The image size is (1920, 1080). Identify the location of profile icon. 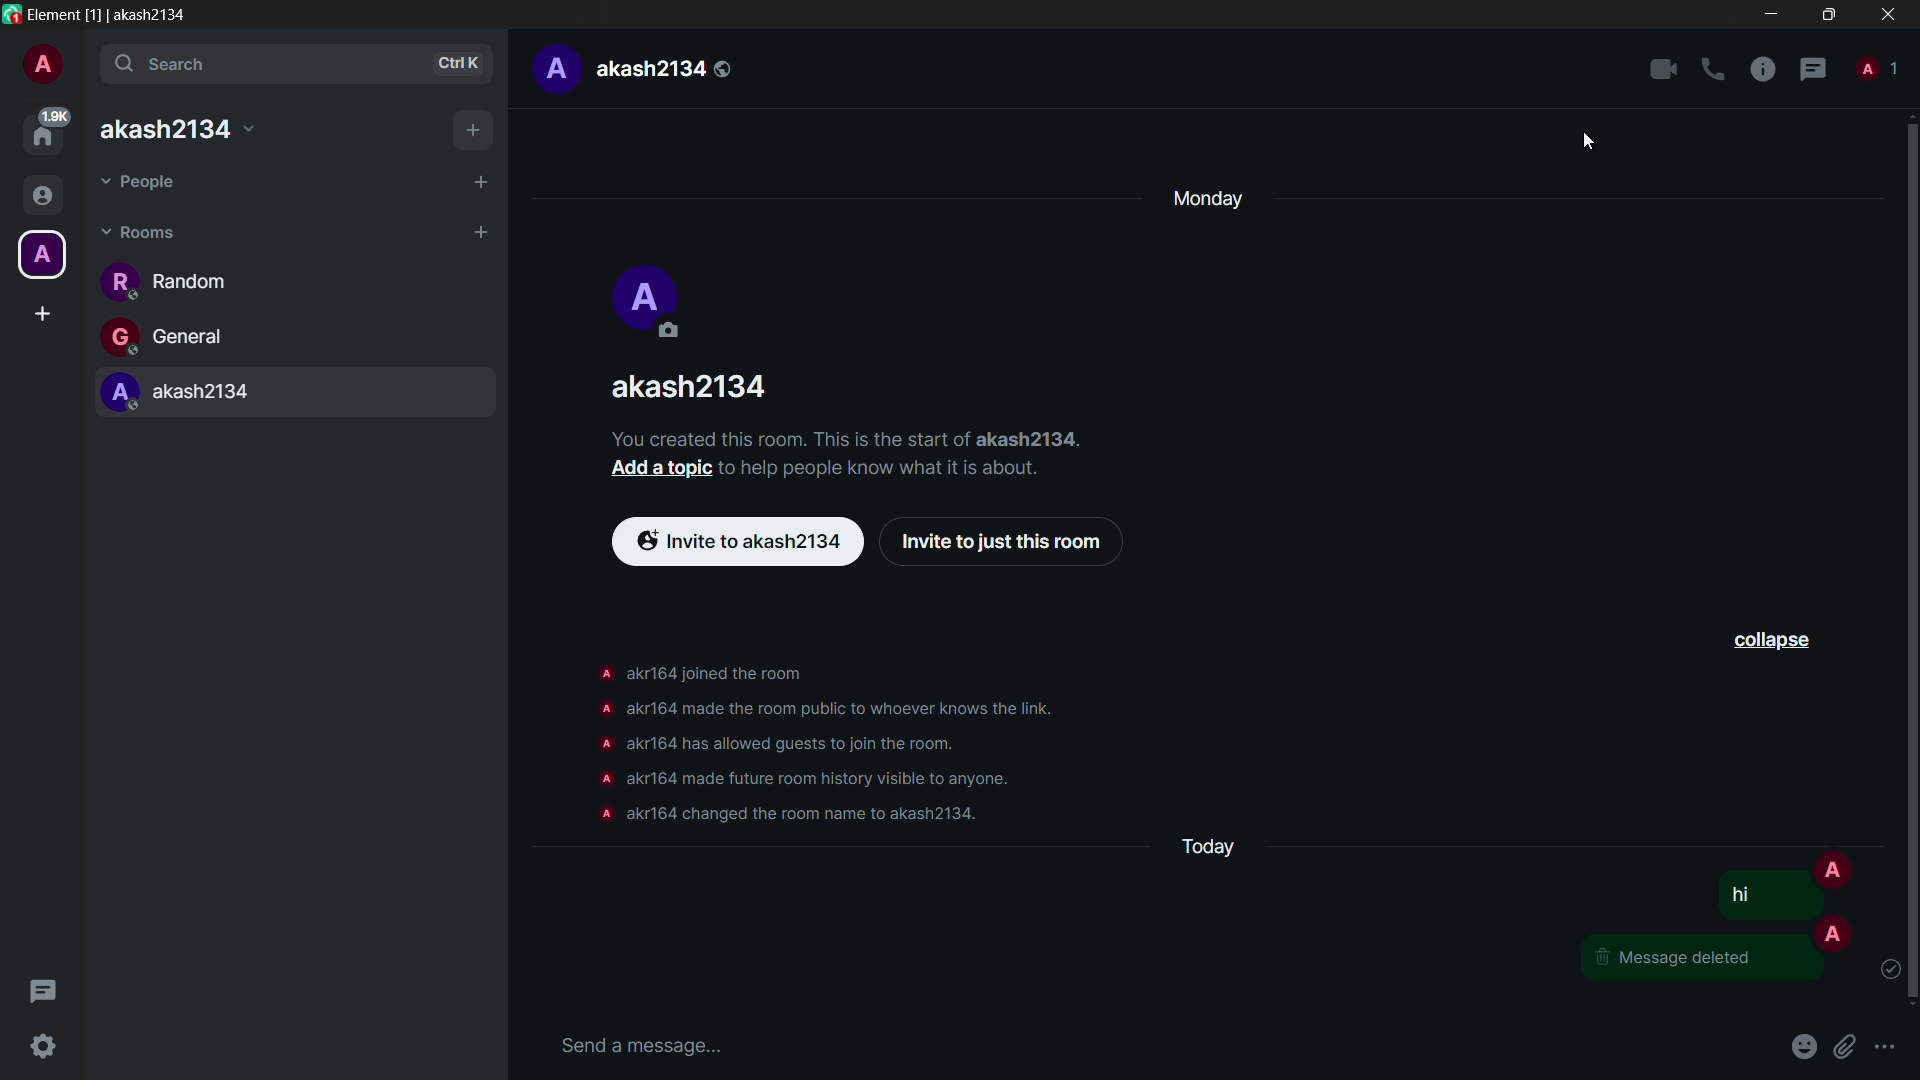
(651, 305).